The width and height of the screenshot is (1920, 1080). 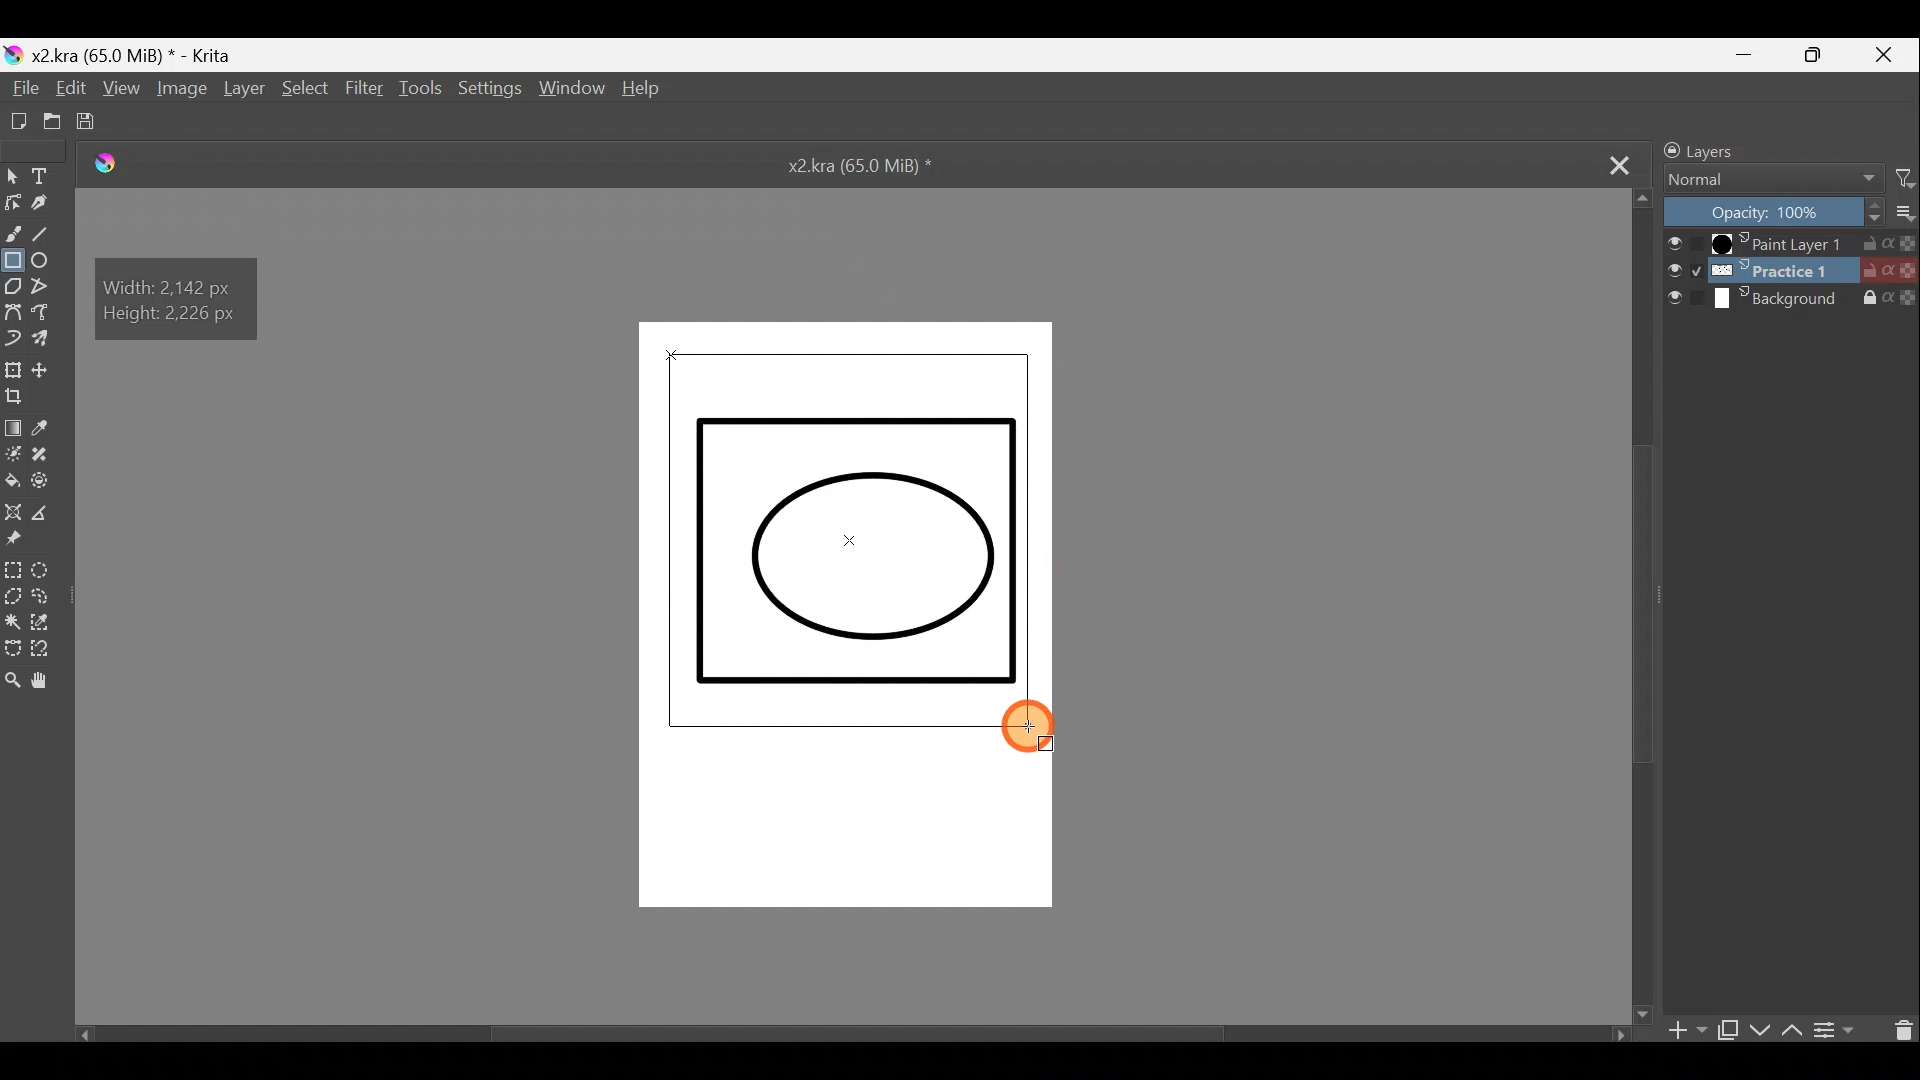 I want to click on Paint Layer 1, so click(x=1789, y=244).